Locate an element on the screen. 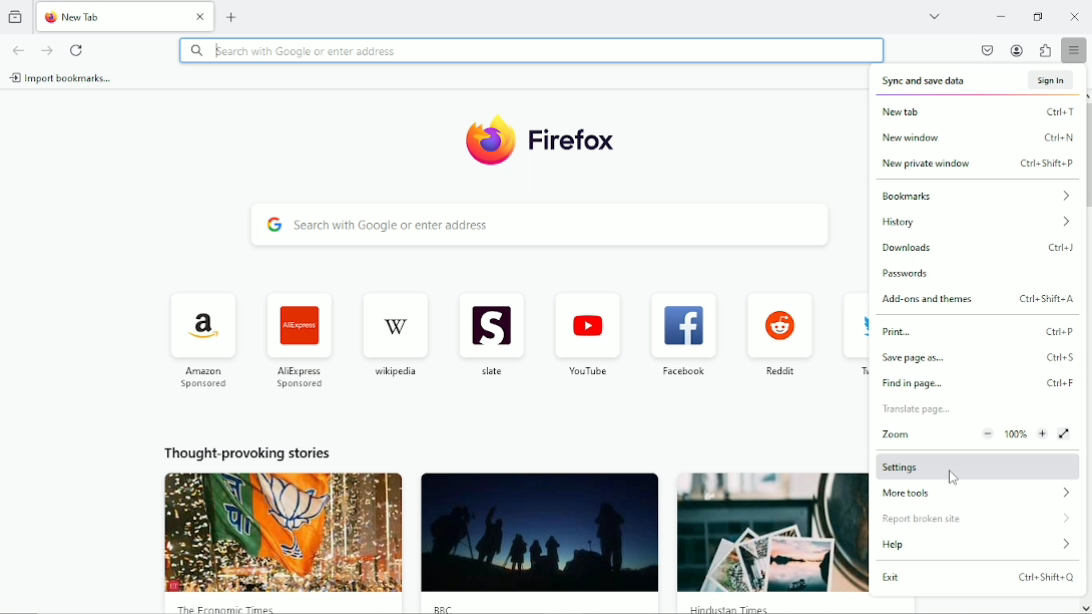 This screenshot has height=614, width=1092. view fullscreen is located at coordinates (1065, 434).